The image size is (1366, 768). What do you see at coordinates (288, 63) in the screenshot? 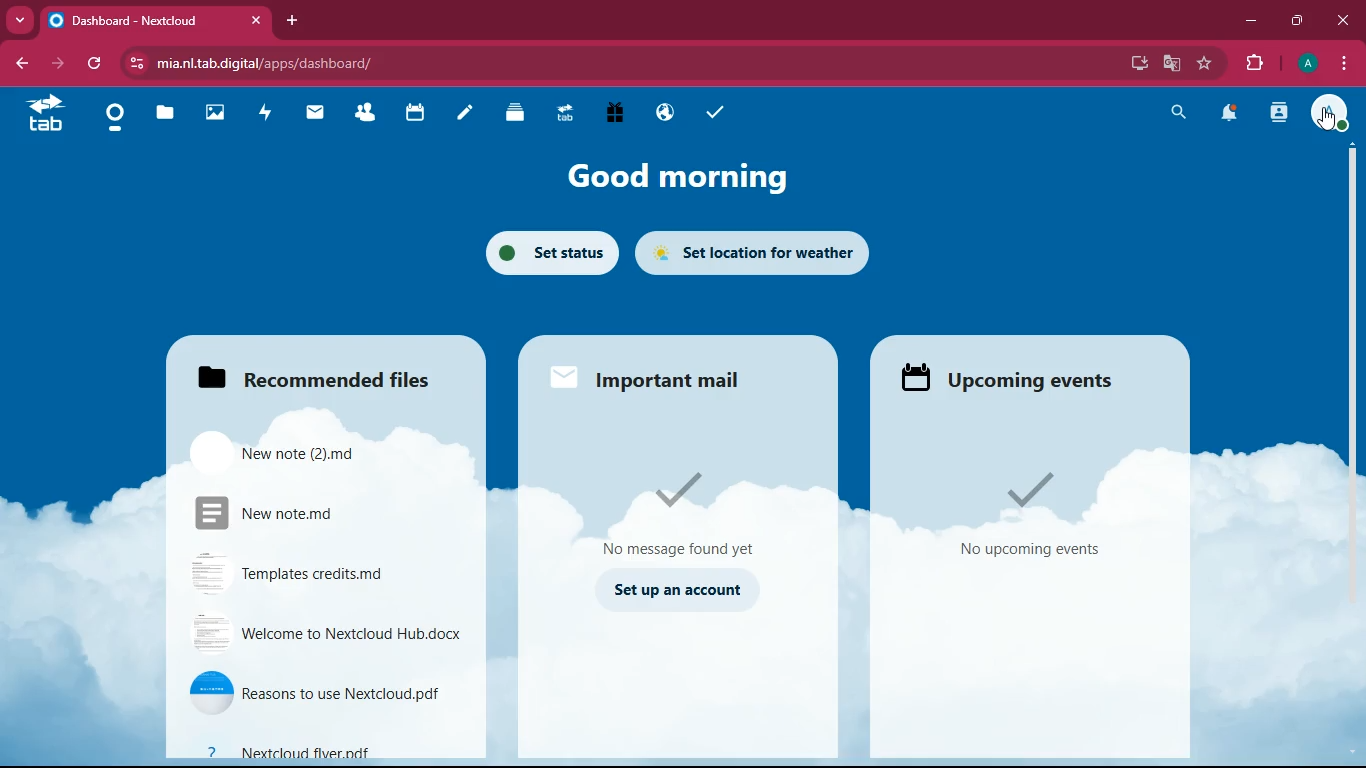
I see `url` at bounding box center [288, 63].